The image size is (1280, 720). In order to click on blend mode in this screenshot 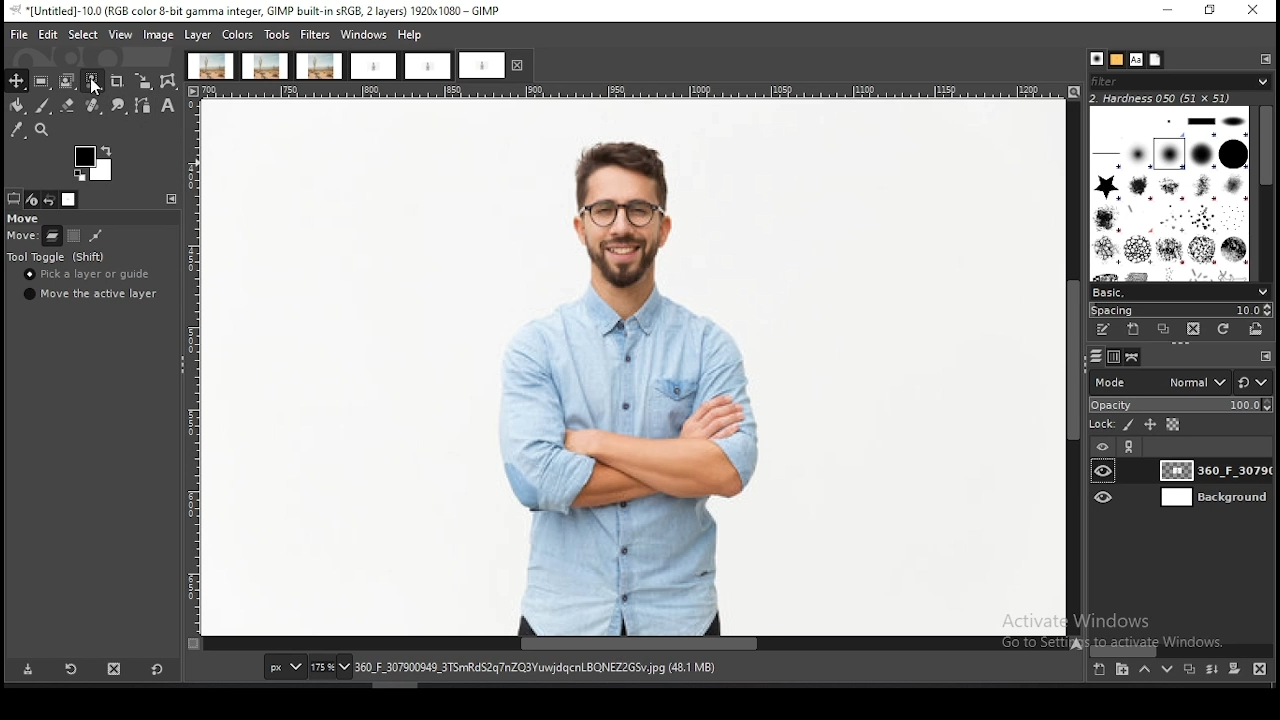, I will do `click(1159, 382)`.